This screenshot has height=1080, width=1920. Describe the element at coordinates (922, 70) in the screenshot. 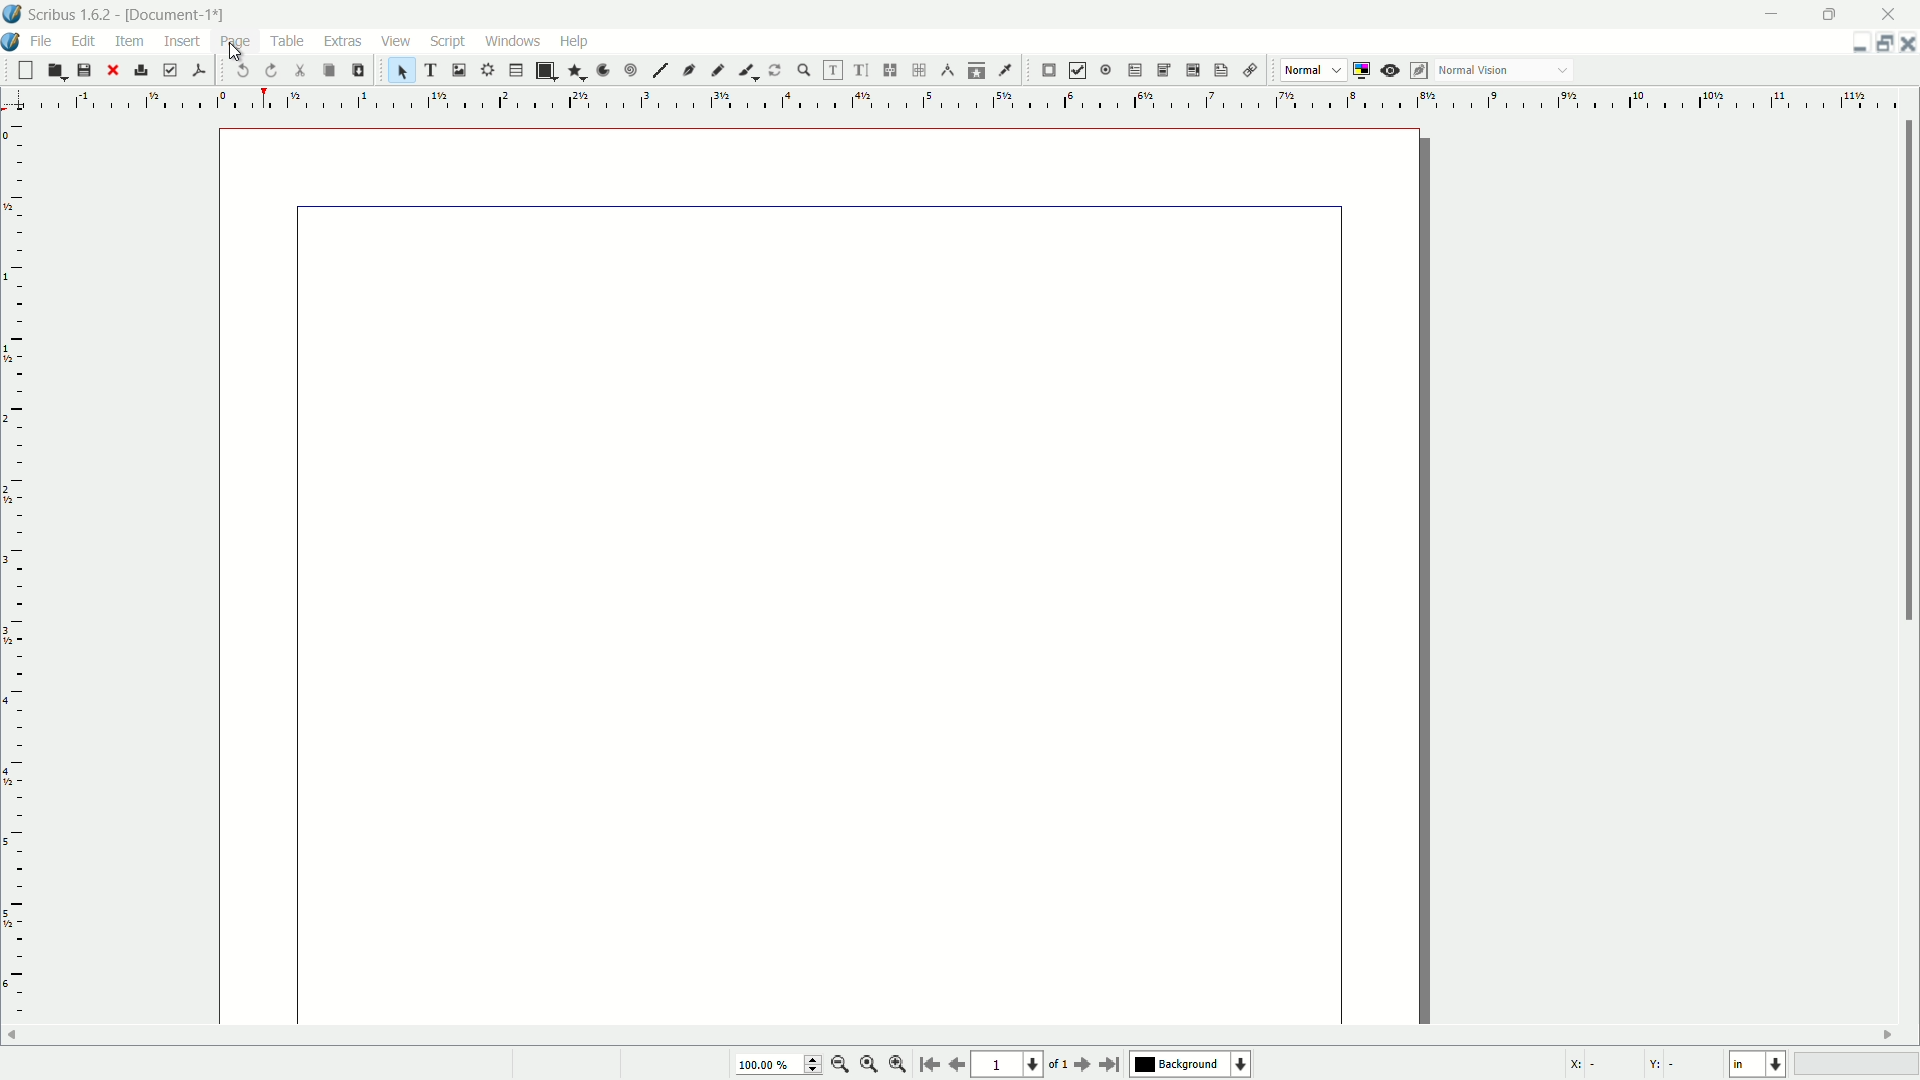

I see `unlink text frames` at that location.